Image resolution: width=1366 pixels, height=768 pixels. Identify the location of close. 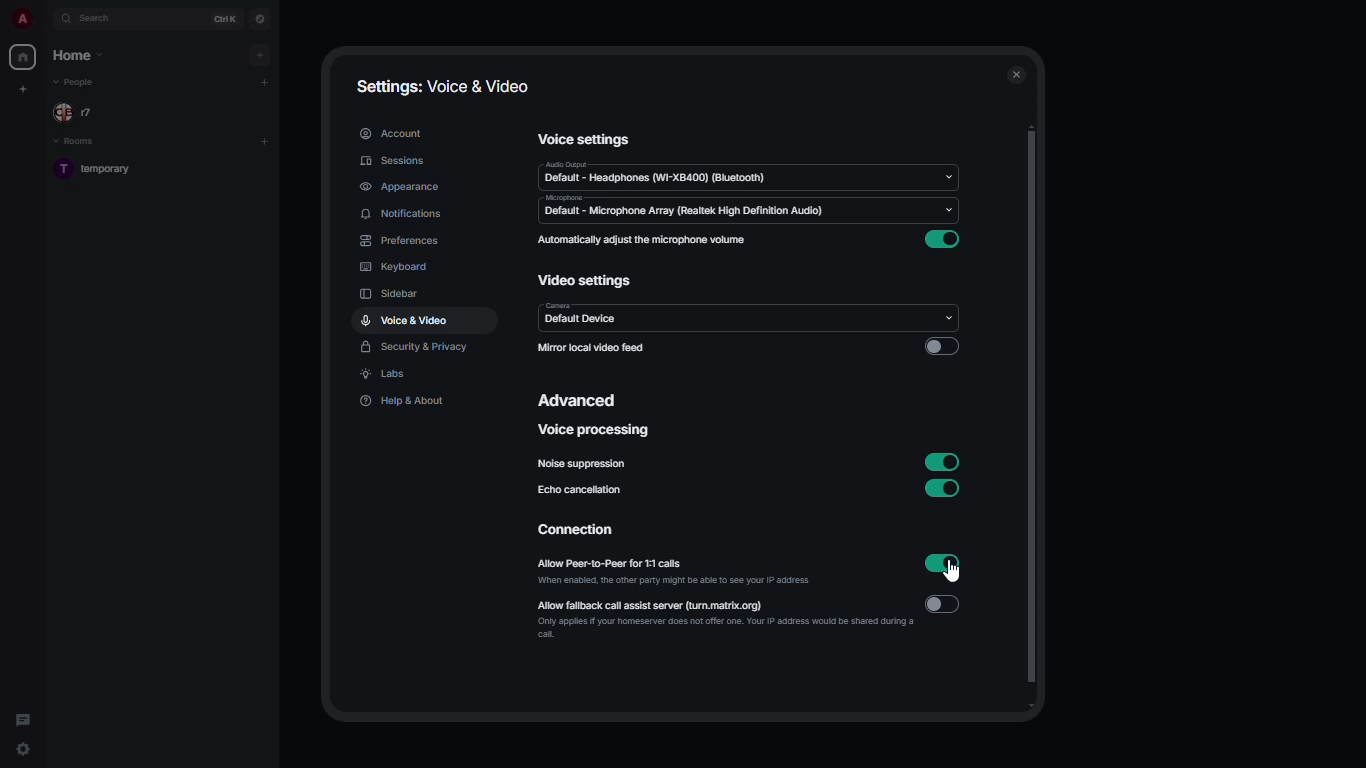
(1017, 71).